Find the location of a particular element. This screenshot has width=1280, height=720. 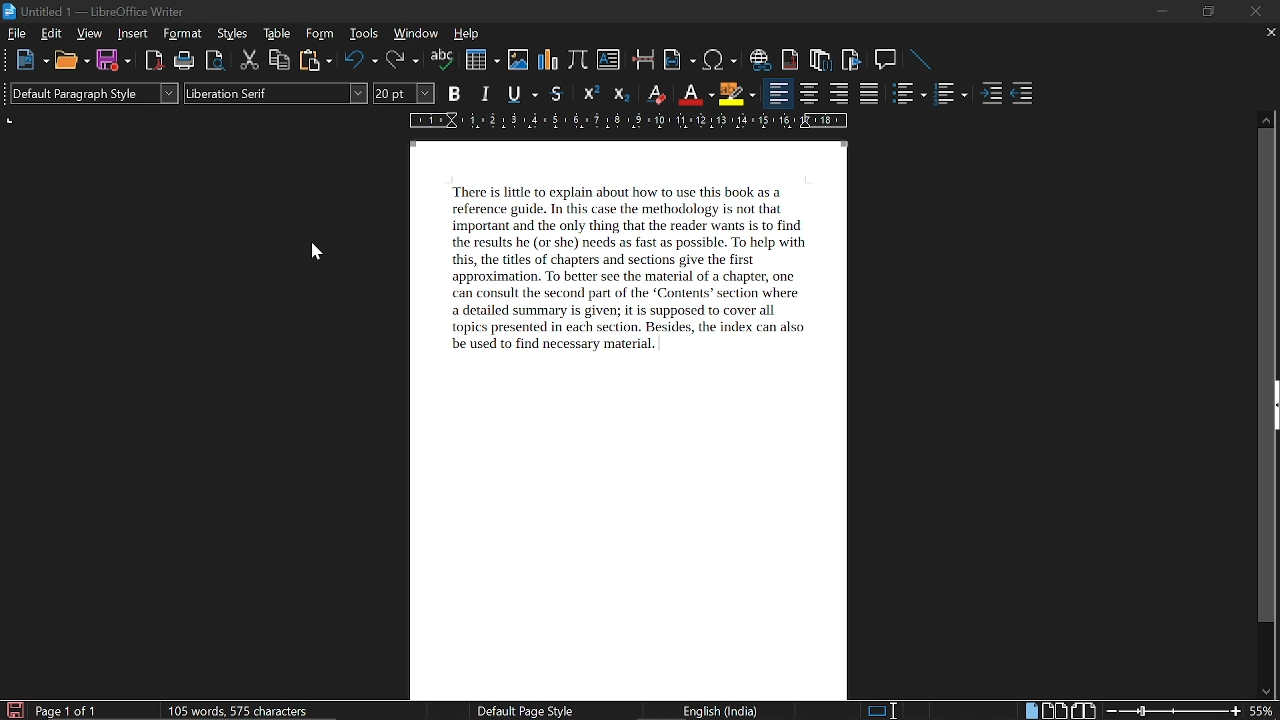

toggle print preview is located at coordinates (216, 62).